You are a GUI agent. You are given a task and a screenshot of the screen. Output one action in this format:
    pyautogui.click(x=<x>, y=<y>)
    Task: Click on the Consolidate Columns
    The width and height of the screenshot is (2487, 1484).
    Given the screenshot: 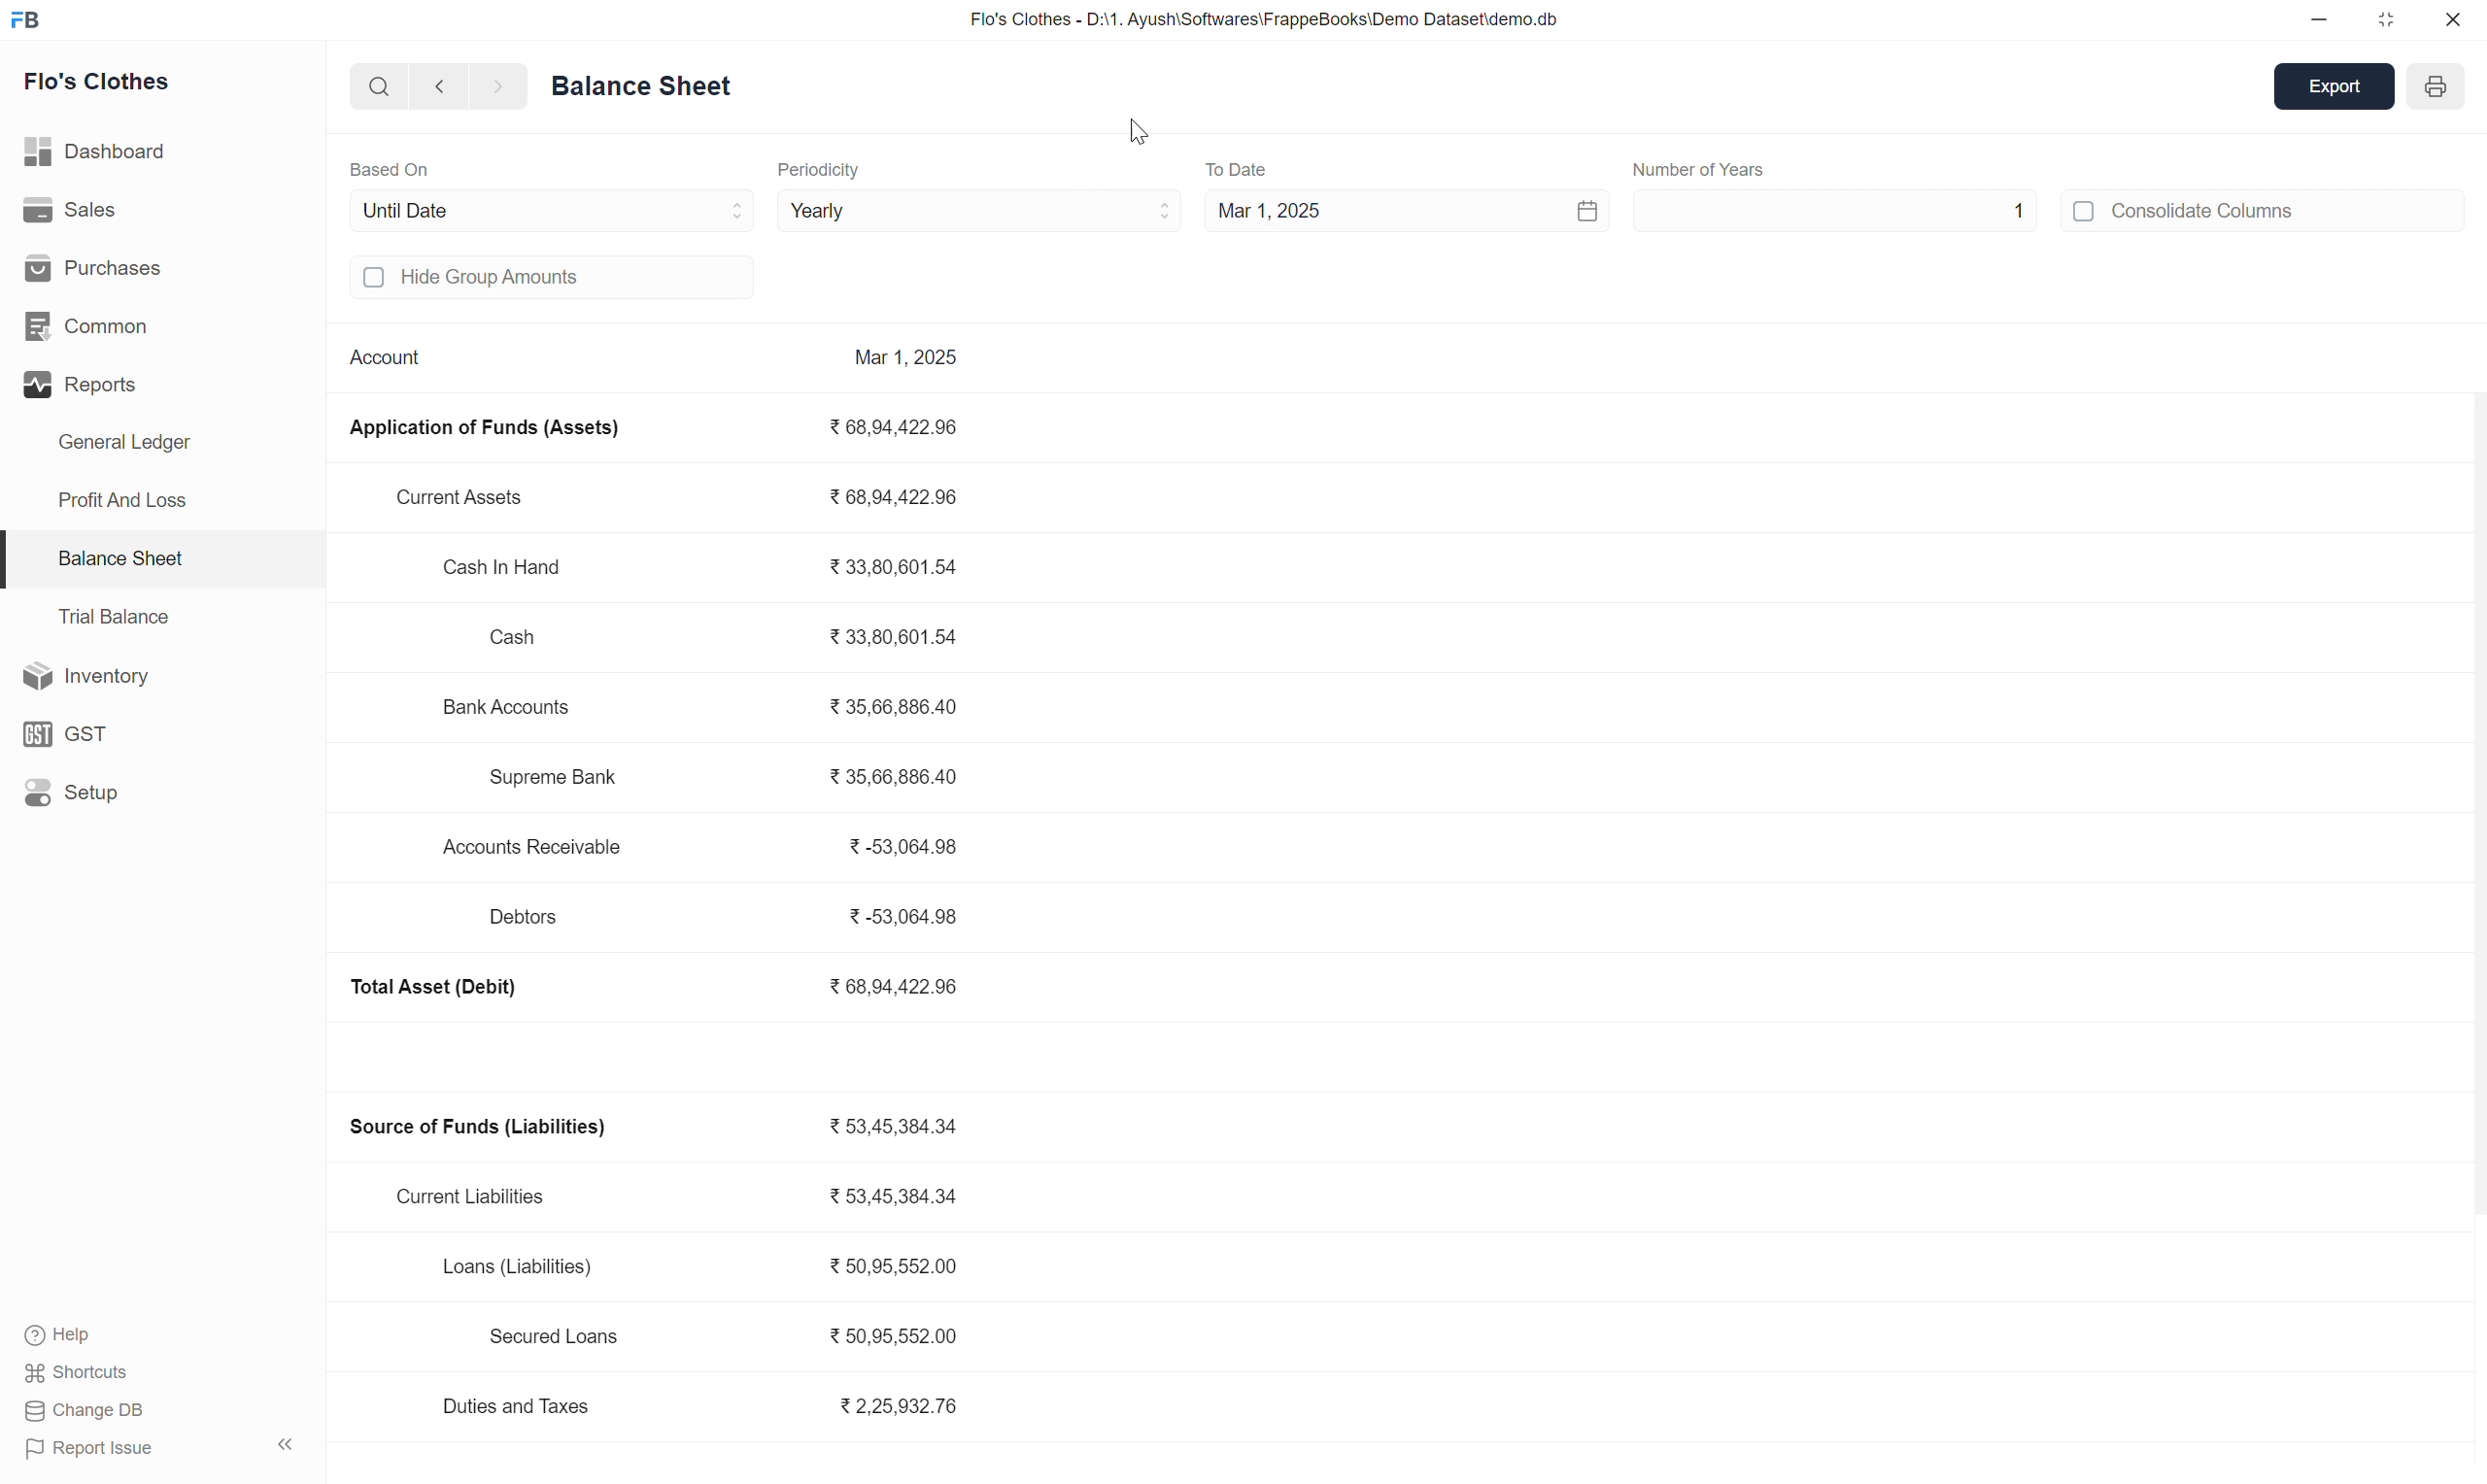 What is the action you would take?
    pyautogui.click(x=2214, y=211)
    